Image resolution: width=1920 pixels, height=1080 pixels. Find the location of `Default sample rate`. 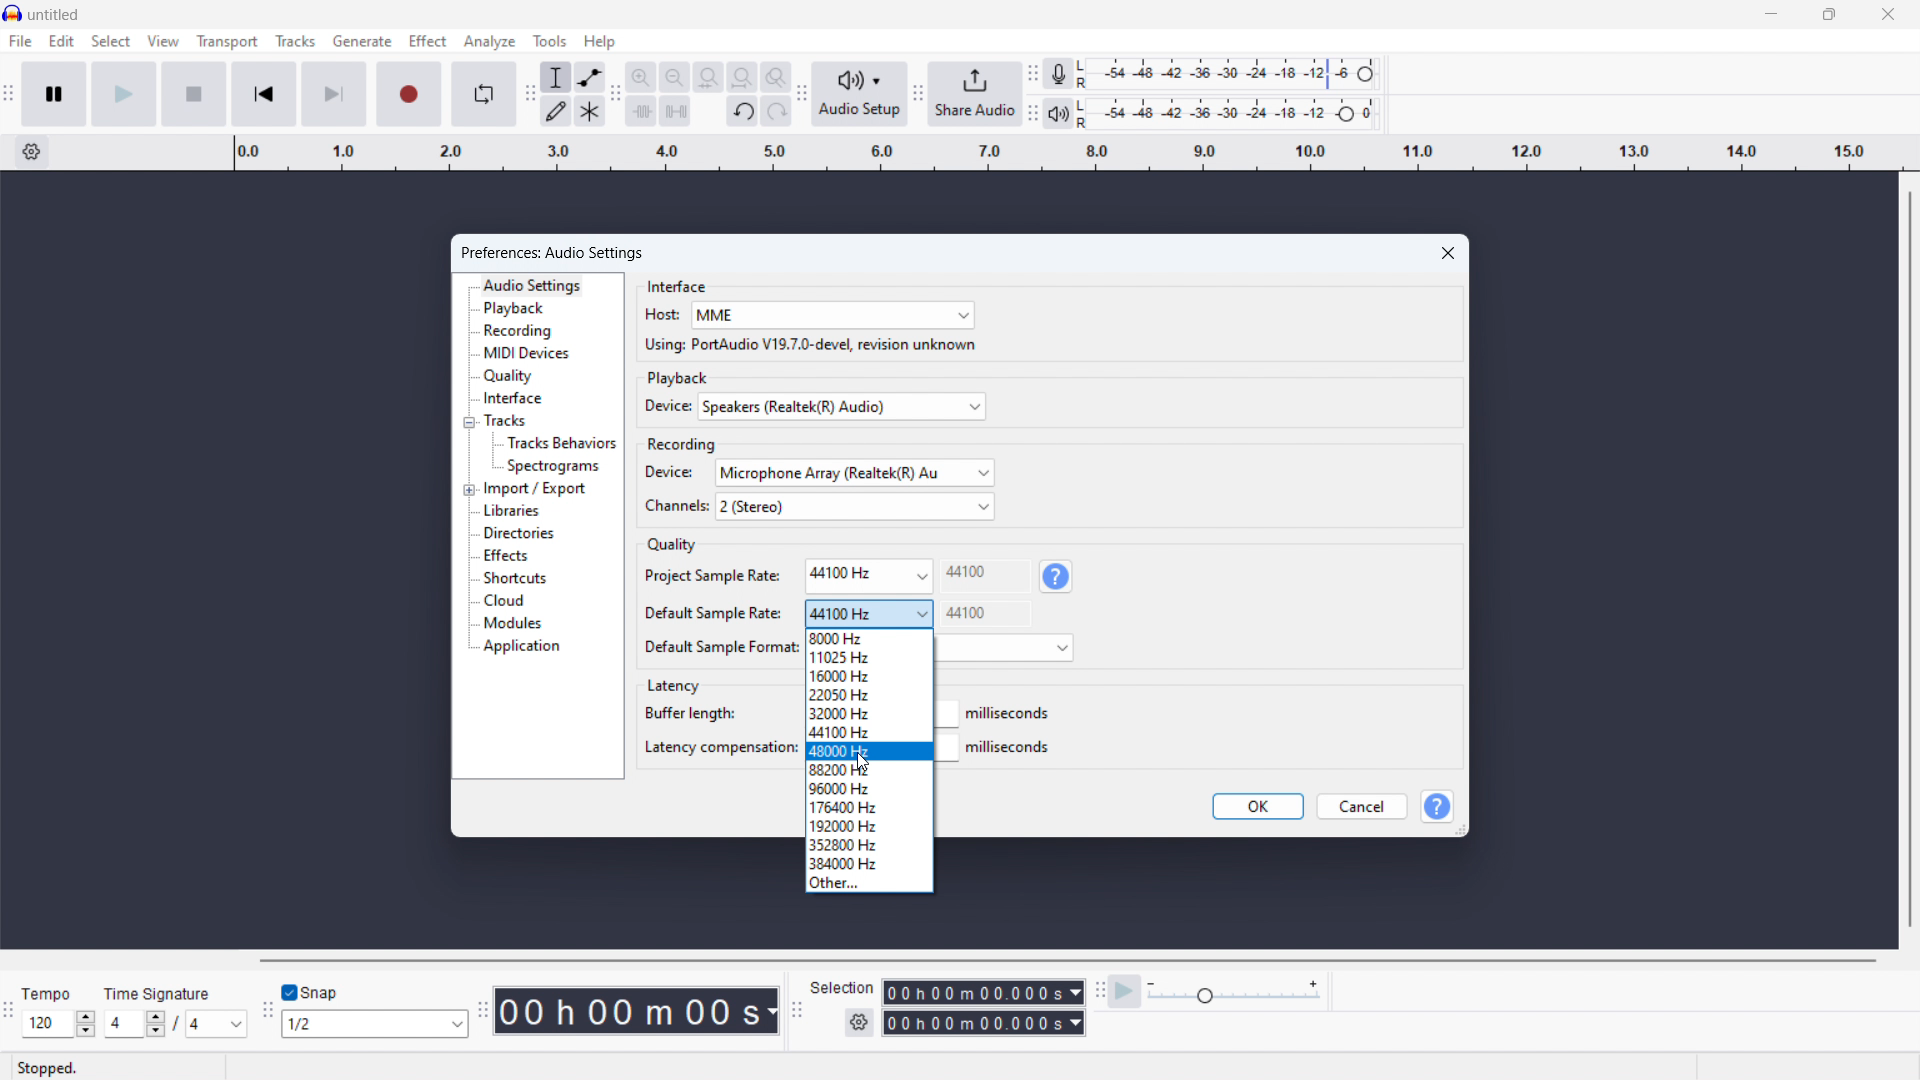

Default sample rate is located at coordinates (711, 613).